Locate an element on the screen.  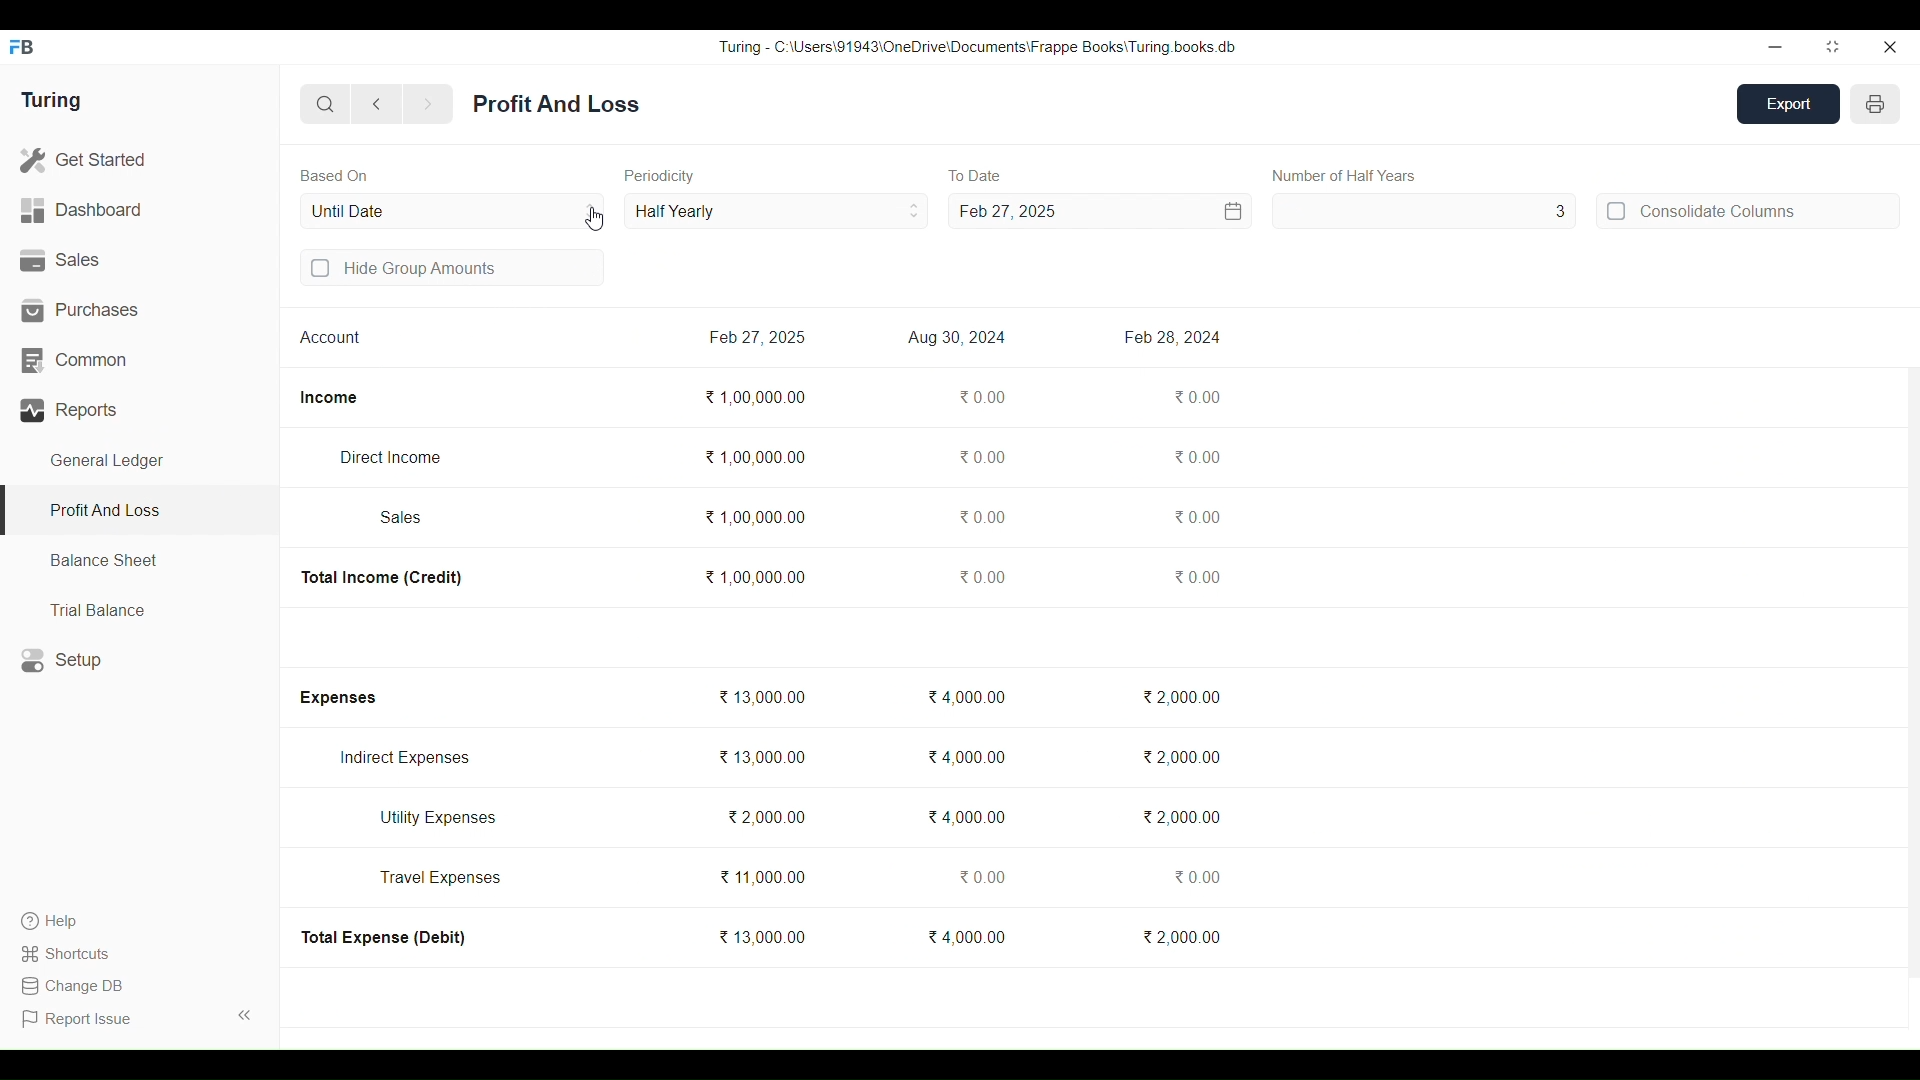
To Date is located at coordinates (974, 176).